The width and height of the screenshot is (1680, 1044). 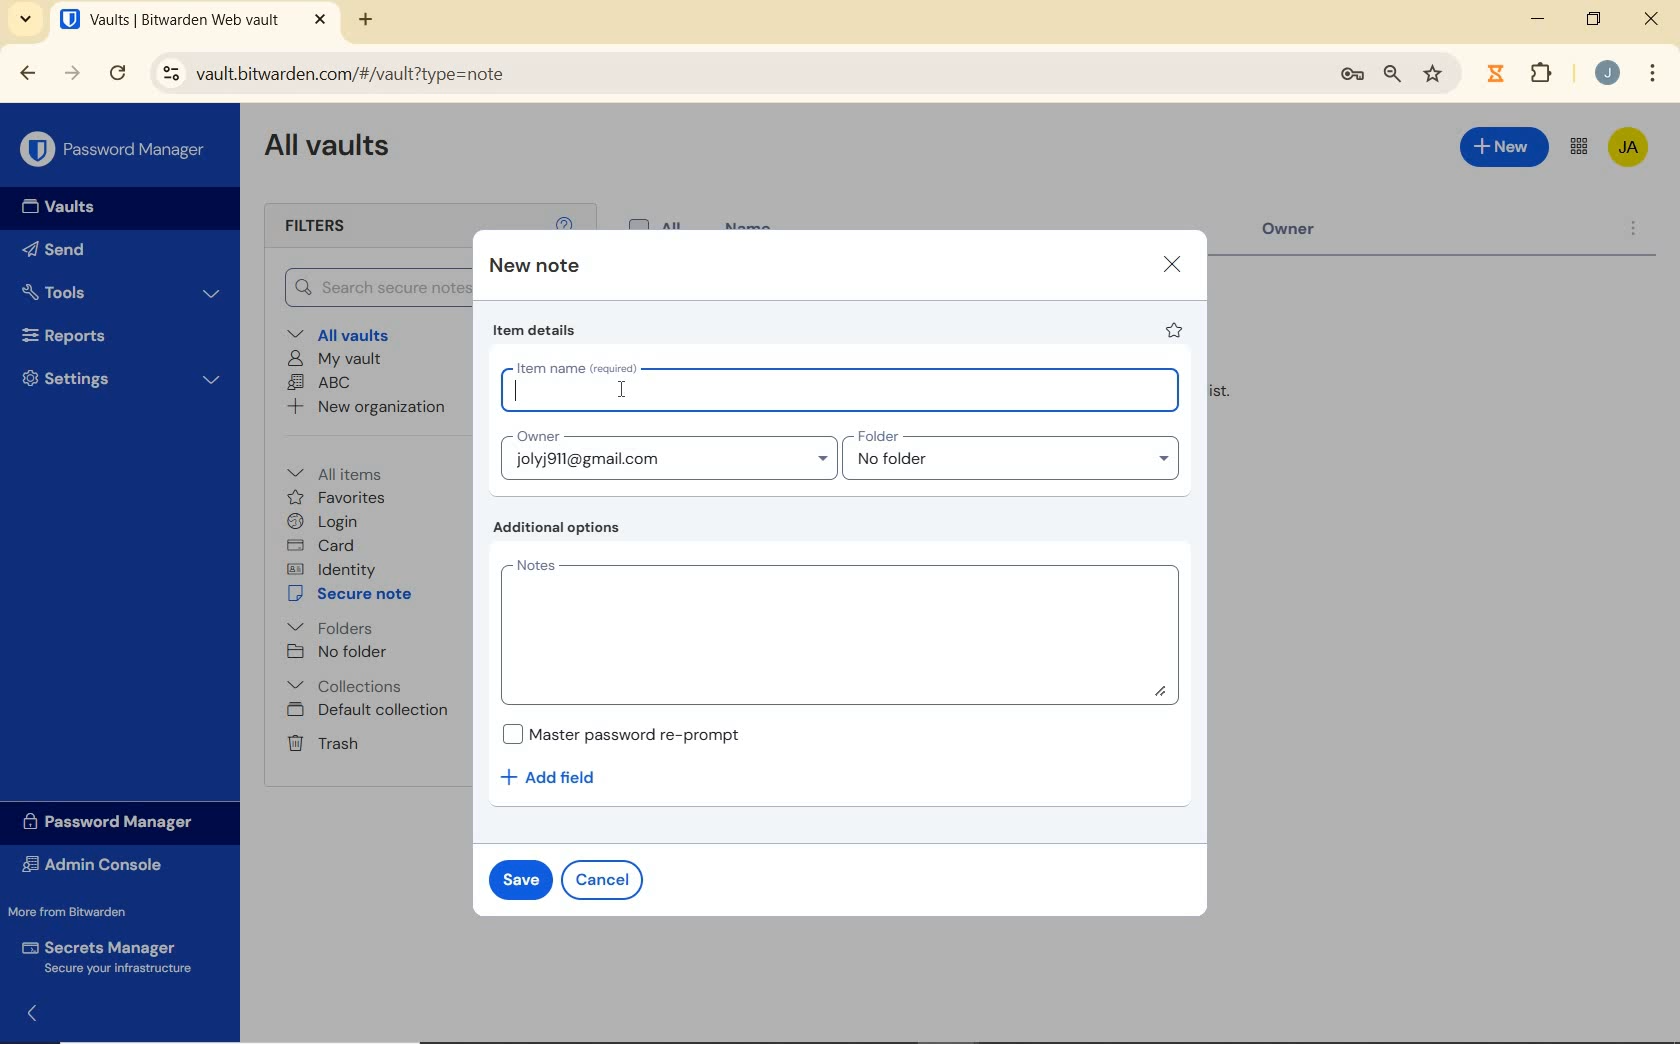 I want to click on restore, so click(x=1594, y=19).